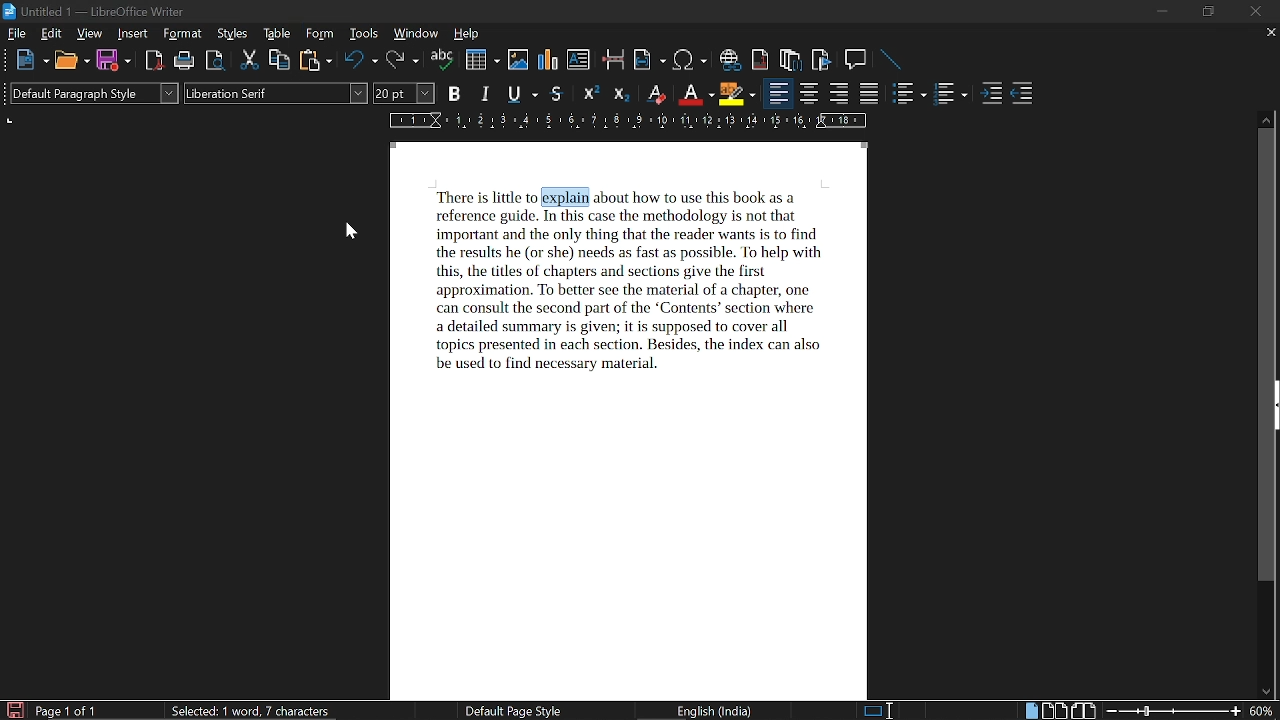 Image resolution: width=1280 pixels, height=720 pixels. What do you see at coordinates (1054, 711) in the screenshot?
I see `multiple page view` at bounding box center [1054, 711].